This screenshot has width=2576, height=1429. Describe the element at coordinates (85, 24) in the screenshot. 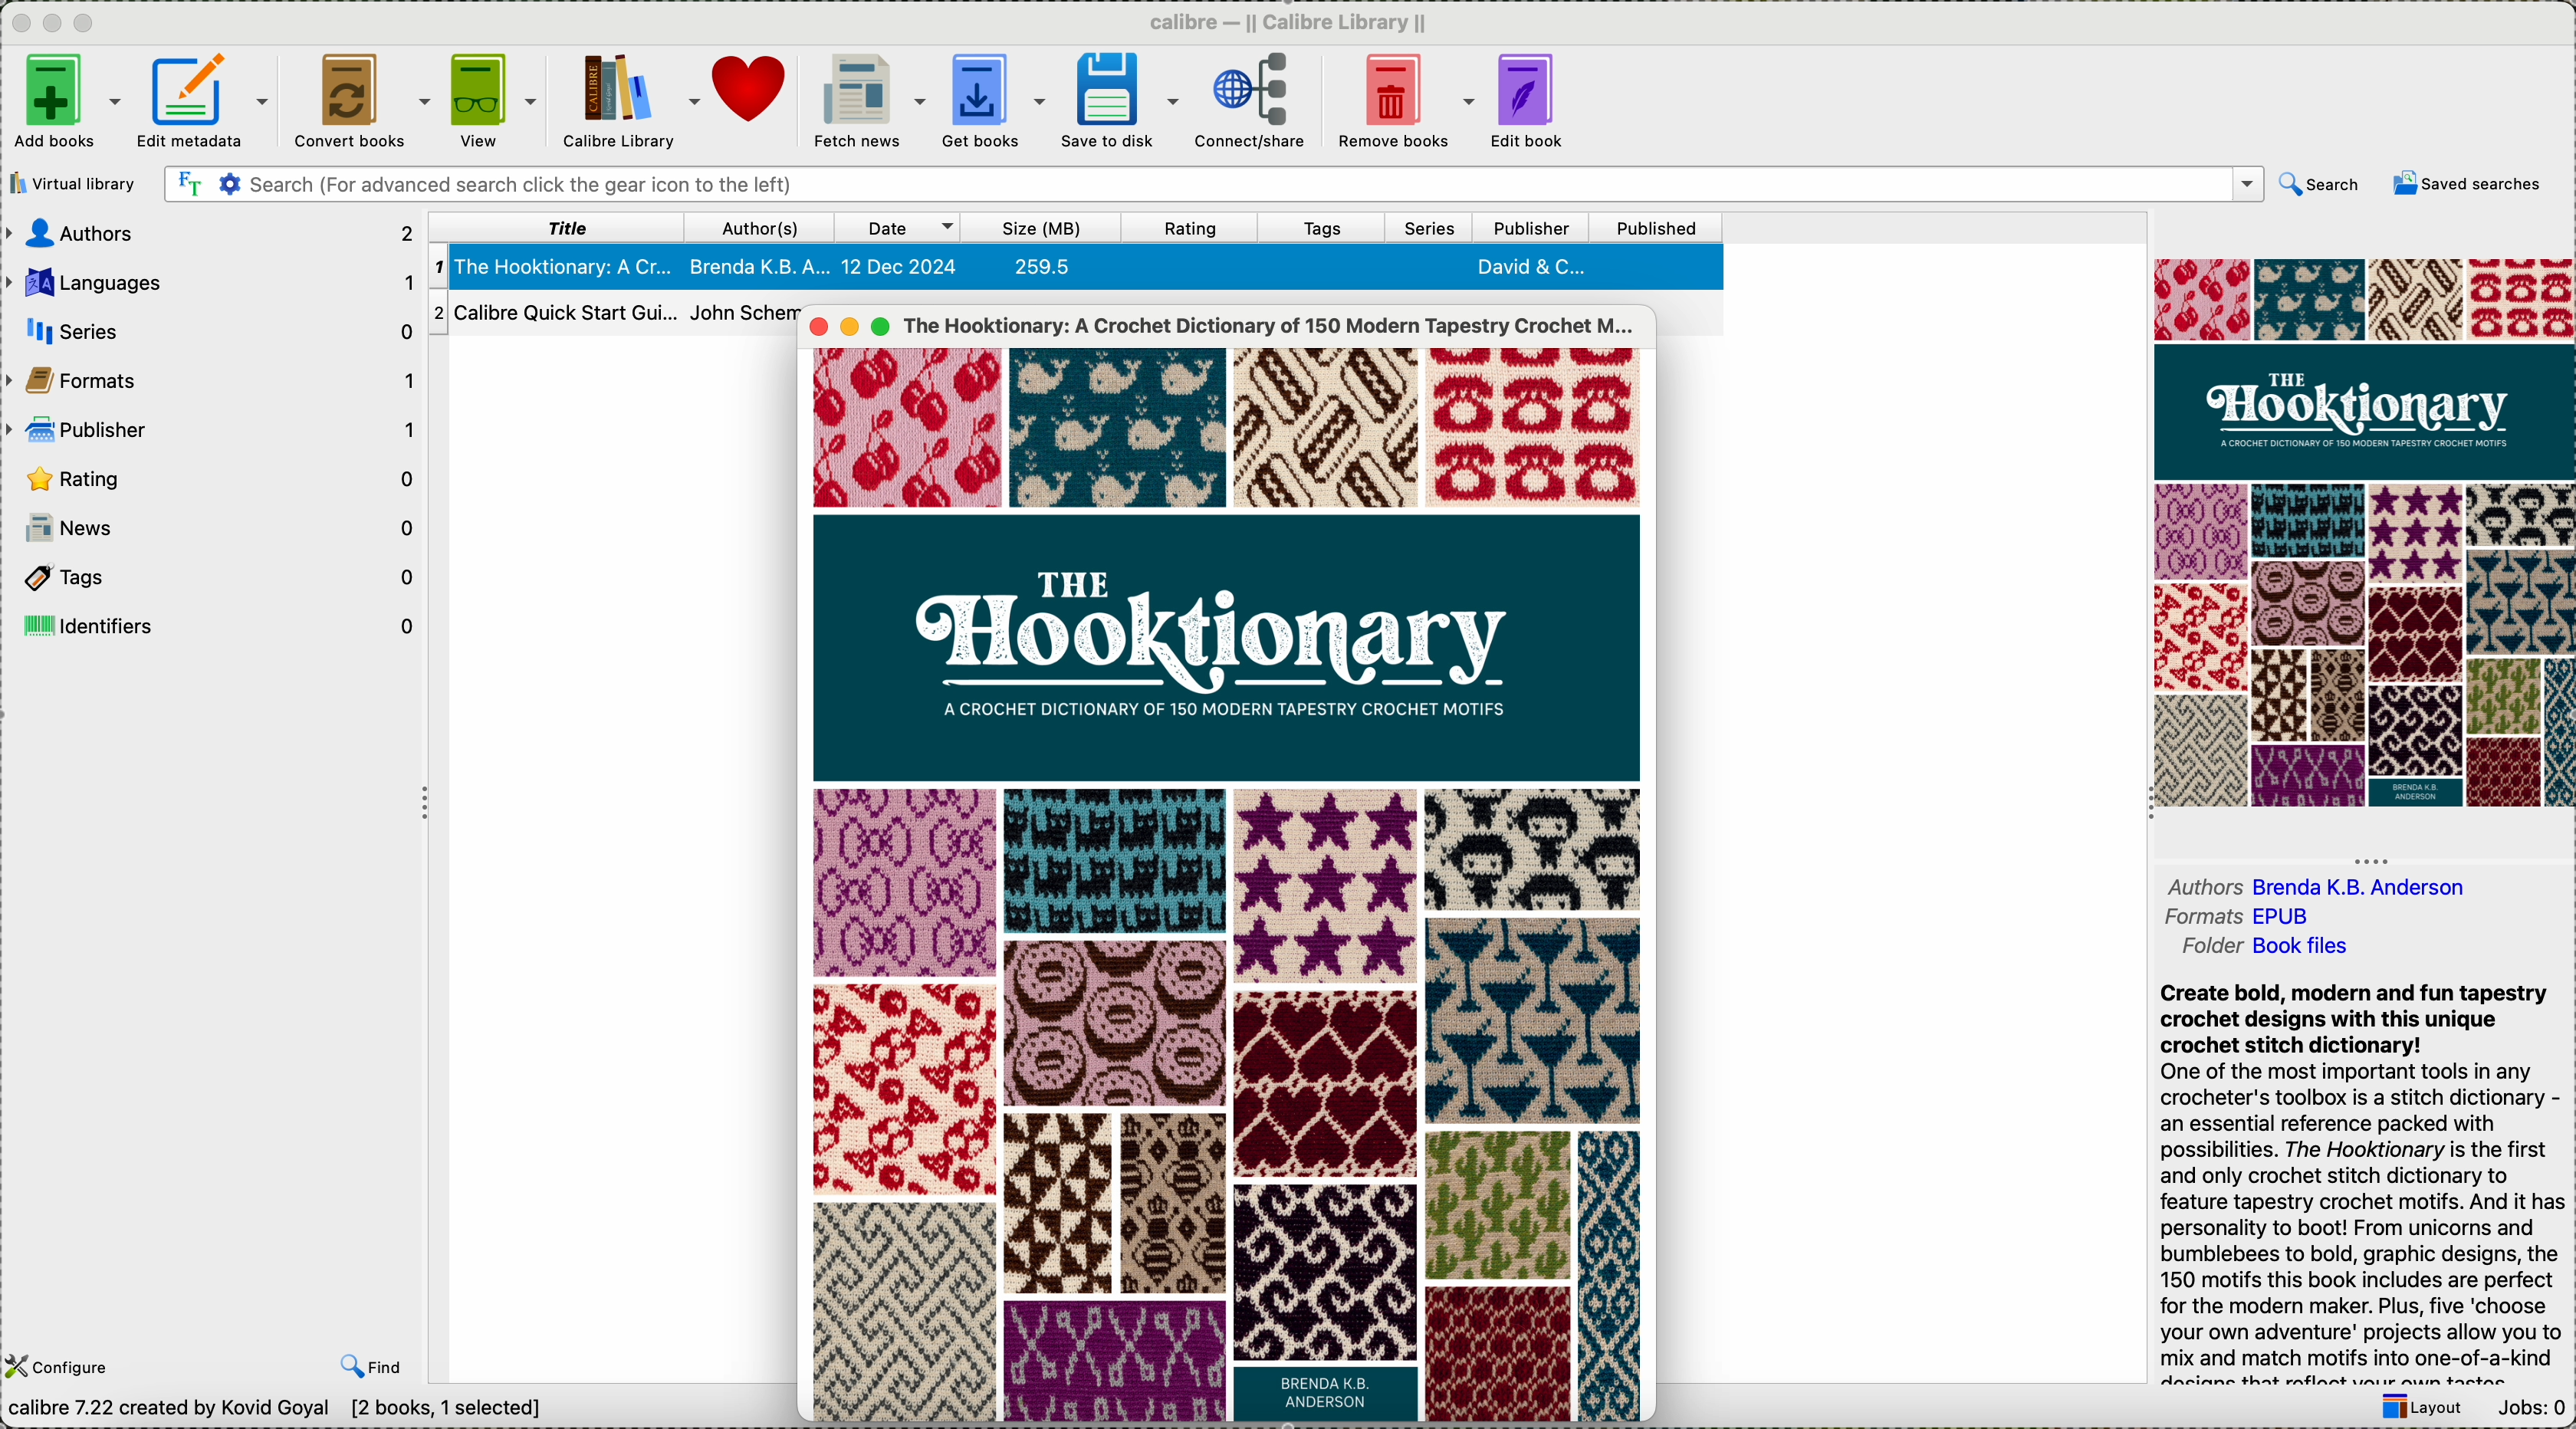

I see `maximize program` at that location.